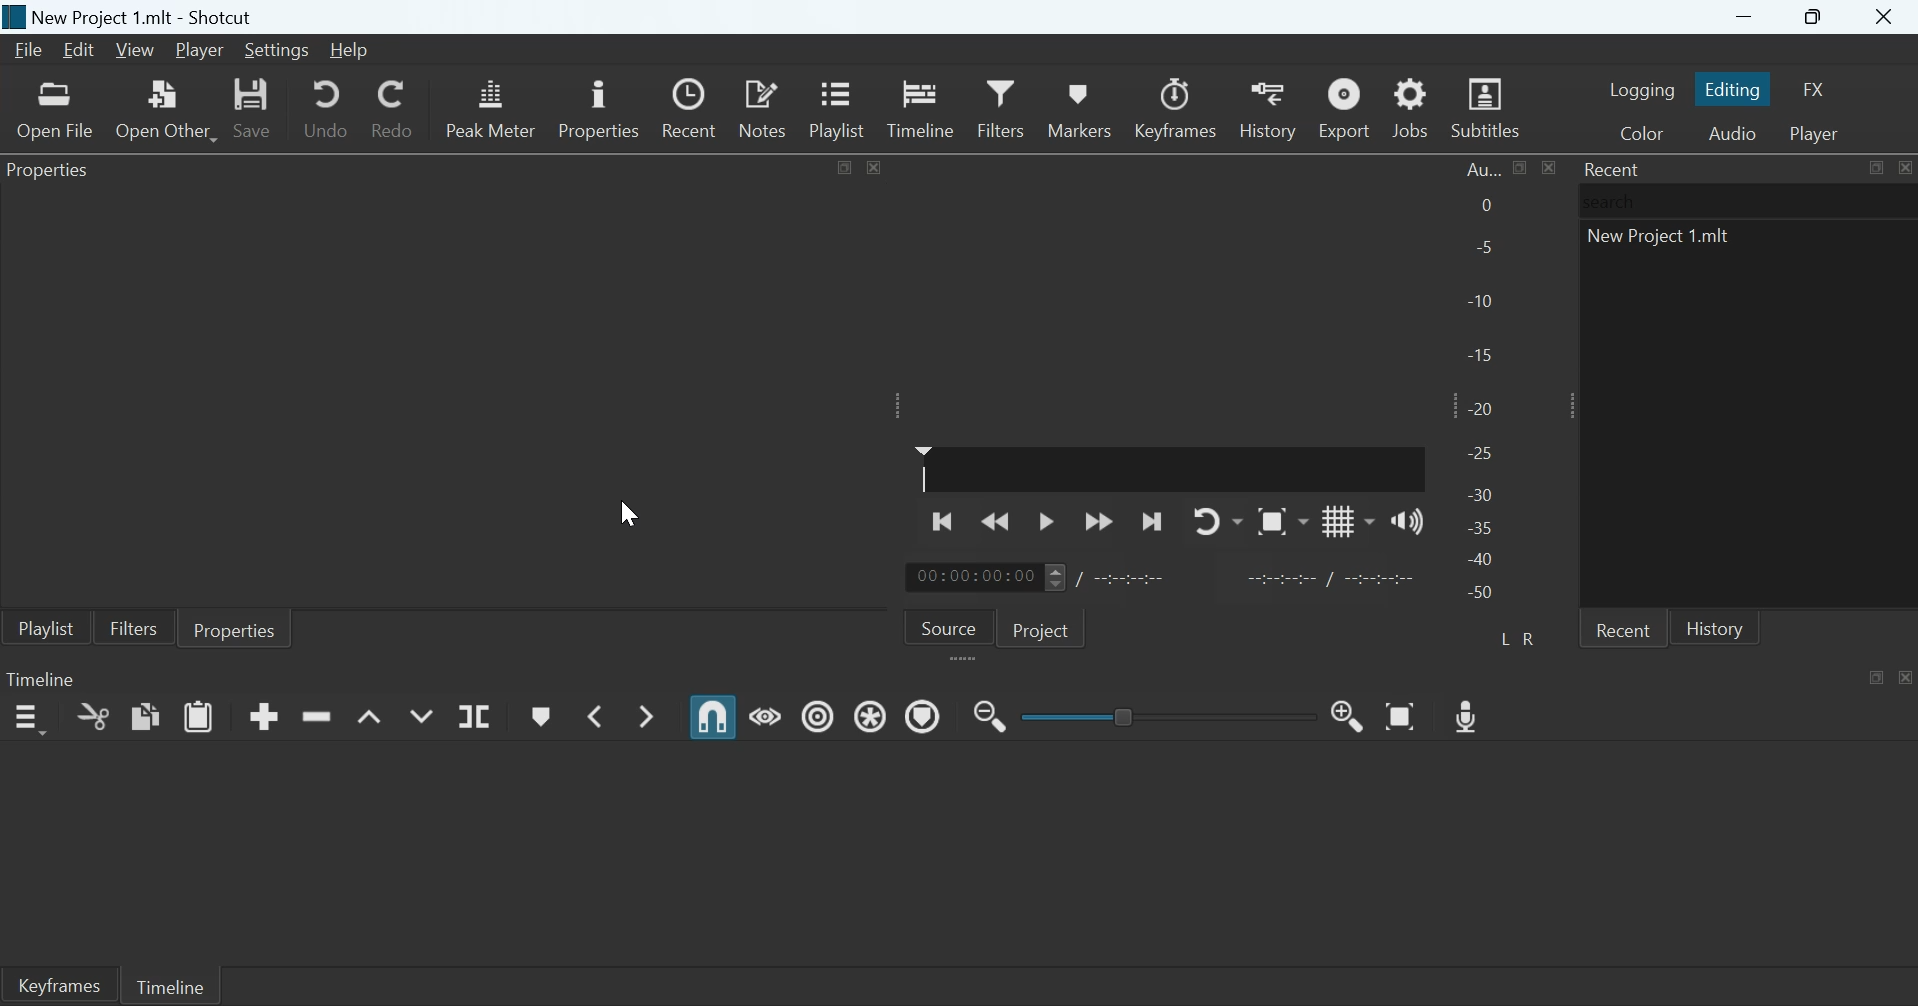 Image resolution: width=1918 pixels, height=1006 pixels. Describe the element at coordinates (924, 468) in the screenshot. I see `Playhead` at that location.